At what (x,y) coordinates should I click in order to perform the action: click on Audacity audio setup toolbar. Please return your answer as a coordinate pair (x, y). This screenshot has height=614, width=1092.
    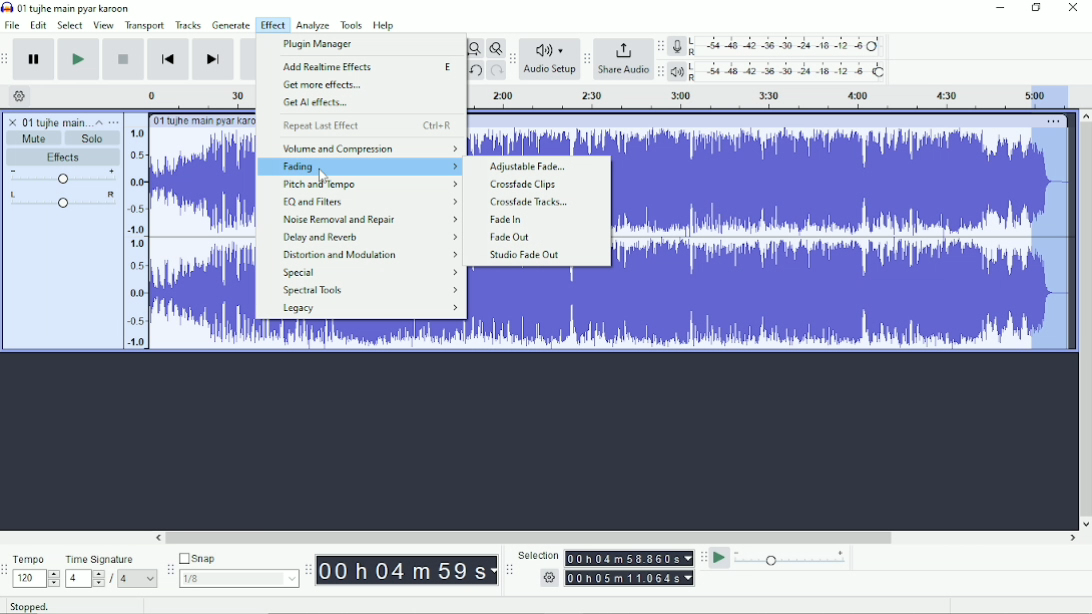
    Looking at the image, I should click on (512, 59).